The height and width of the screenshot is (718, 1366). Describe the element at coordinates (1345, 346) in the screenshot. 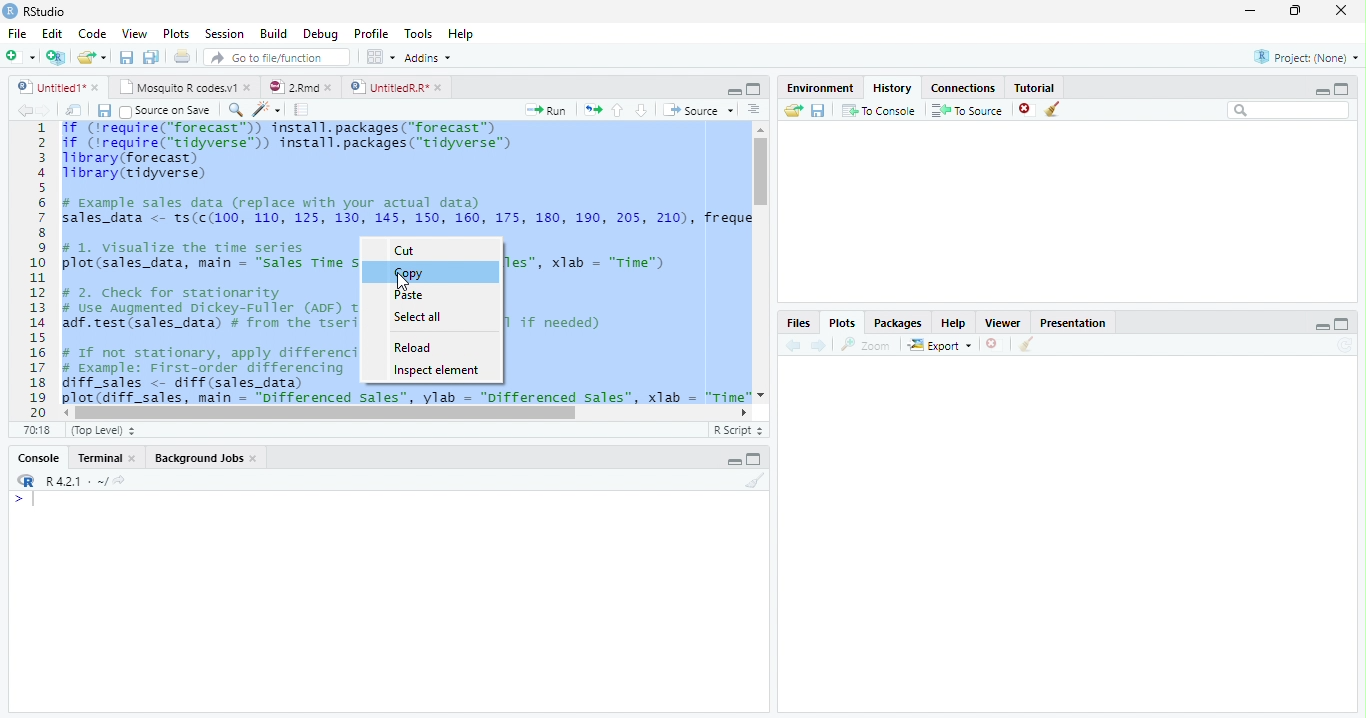

I see `Refresh` at that location.